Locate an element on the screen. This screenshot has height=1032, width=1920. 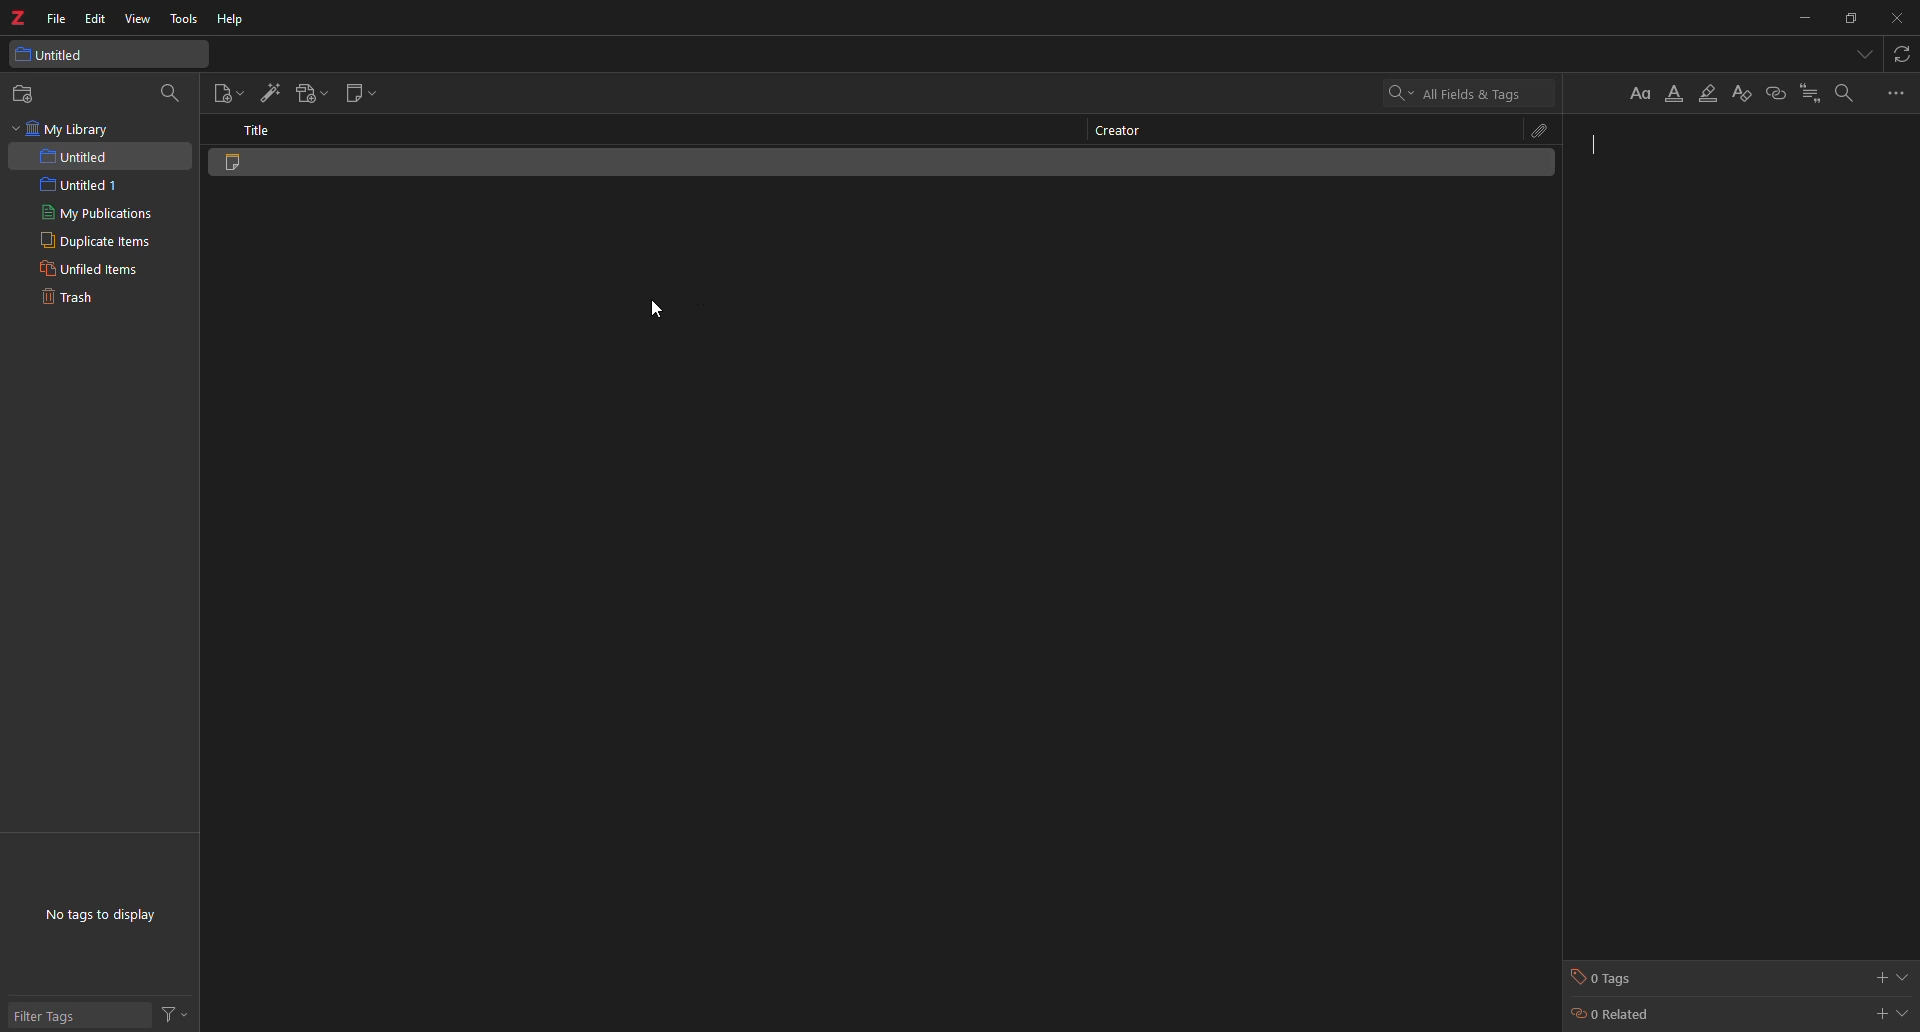
format text is located at coordinates (1632, 92).